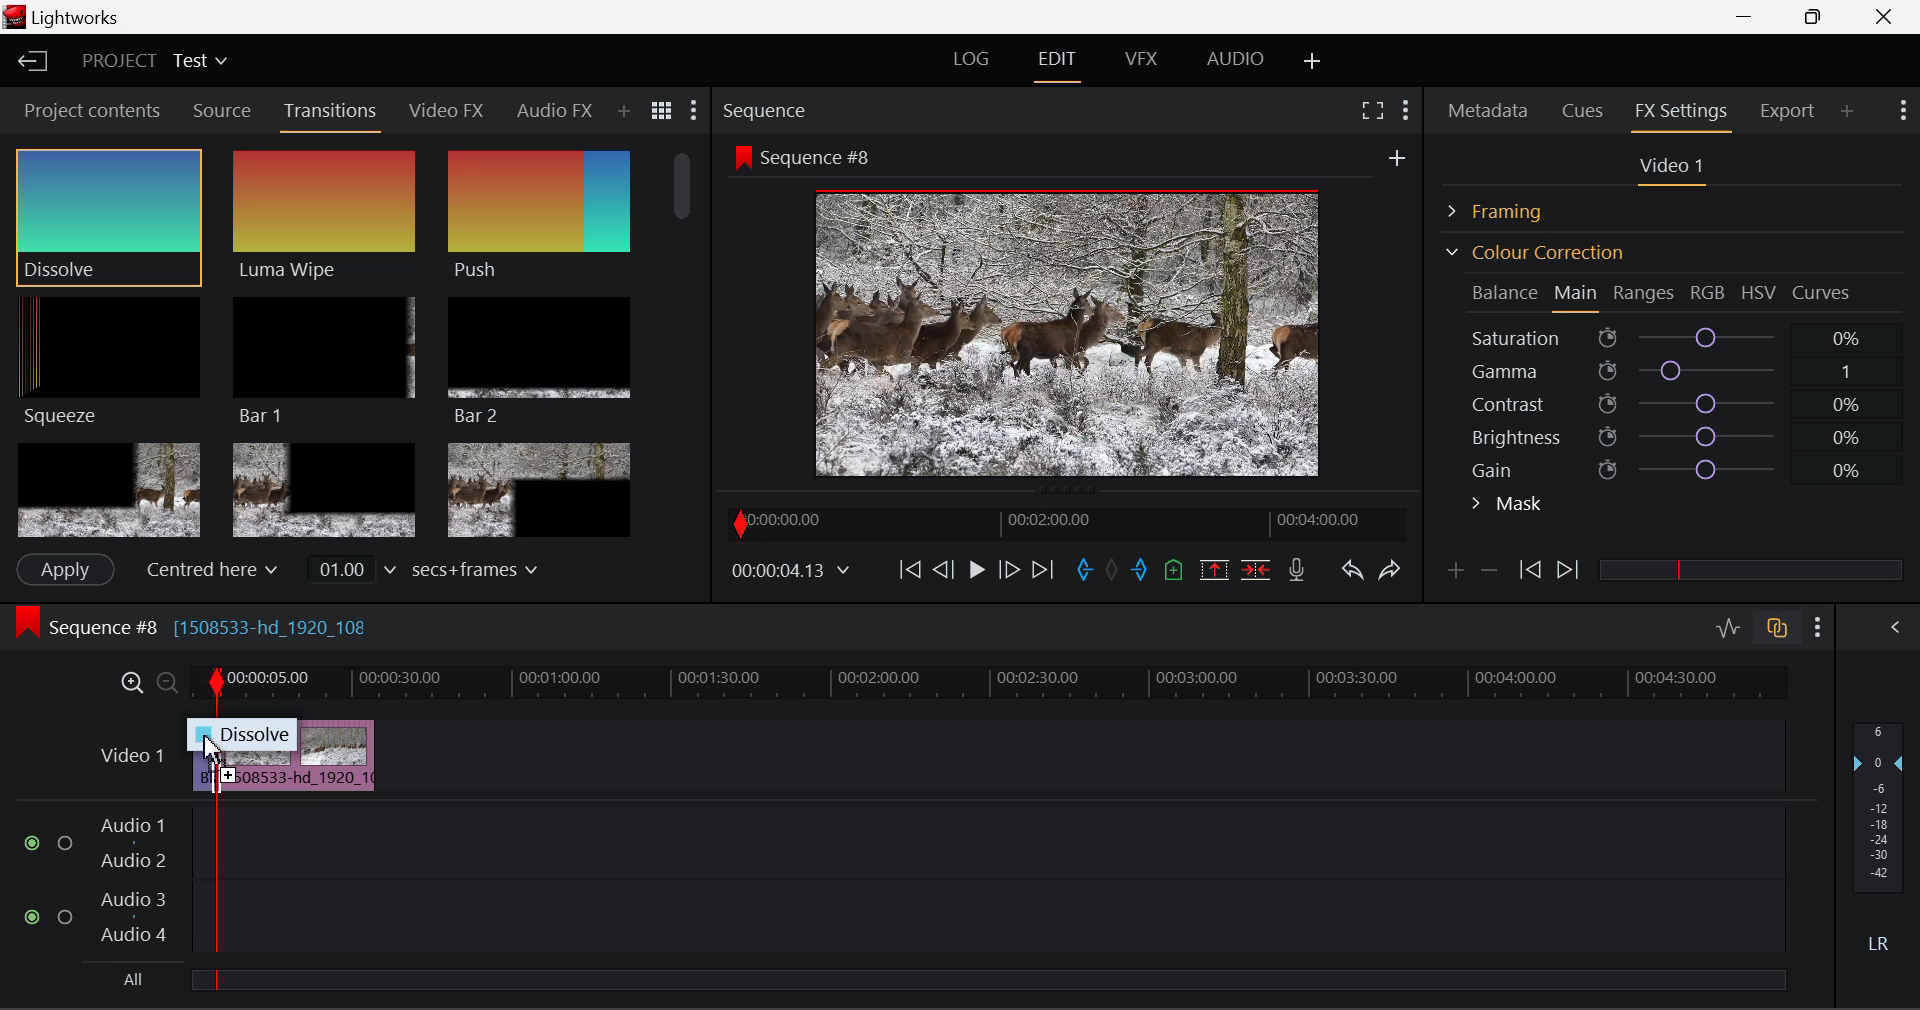  What do you see at coordinates (1043, 570) in the screenshot?
I see `To End` at bounding box center [1043, 570].